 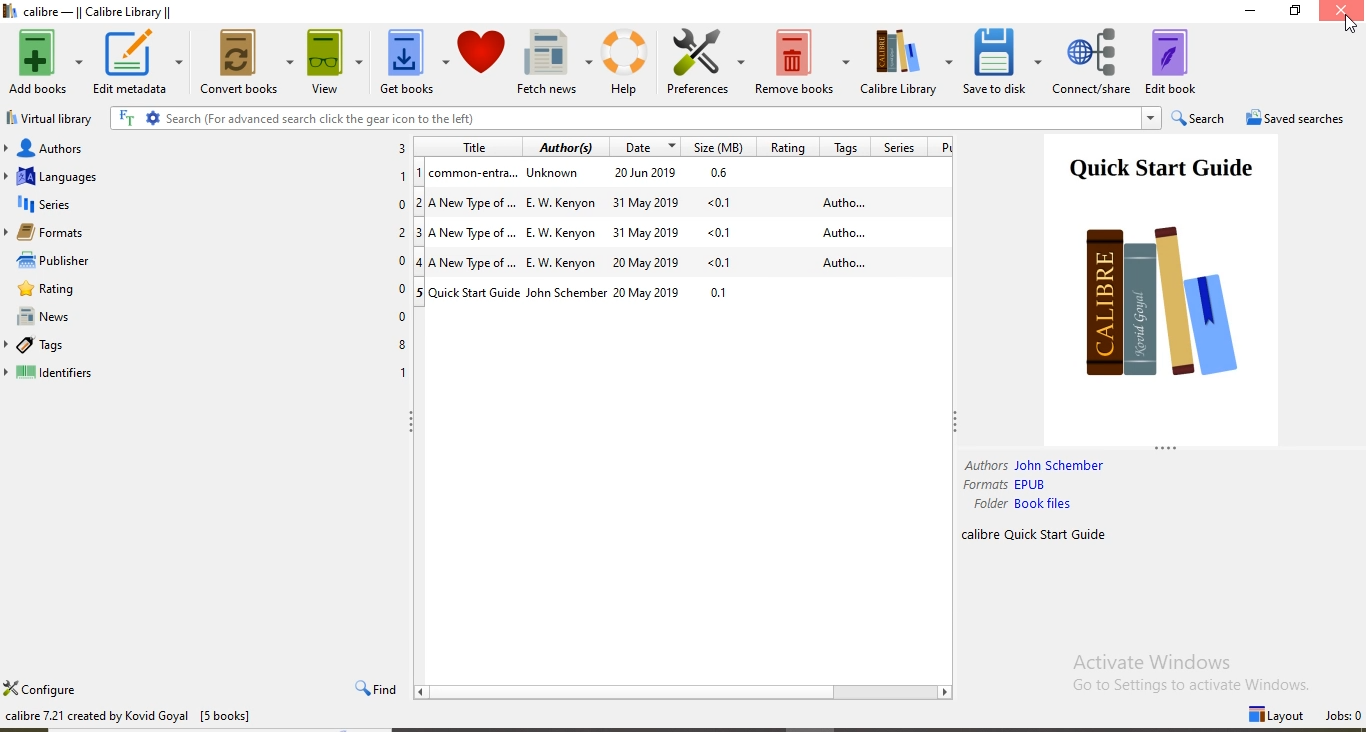 I want to click on search, so click(x=638, y=118).